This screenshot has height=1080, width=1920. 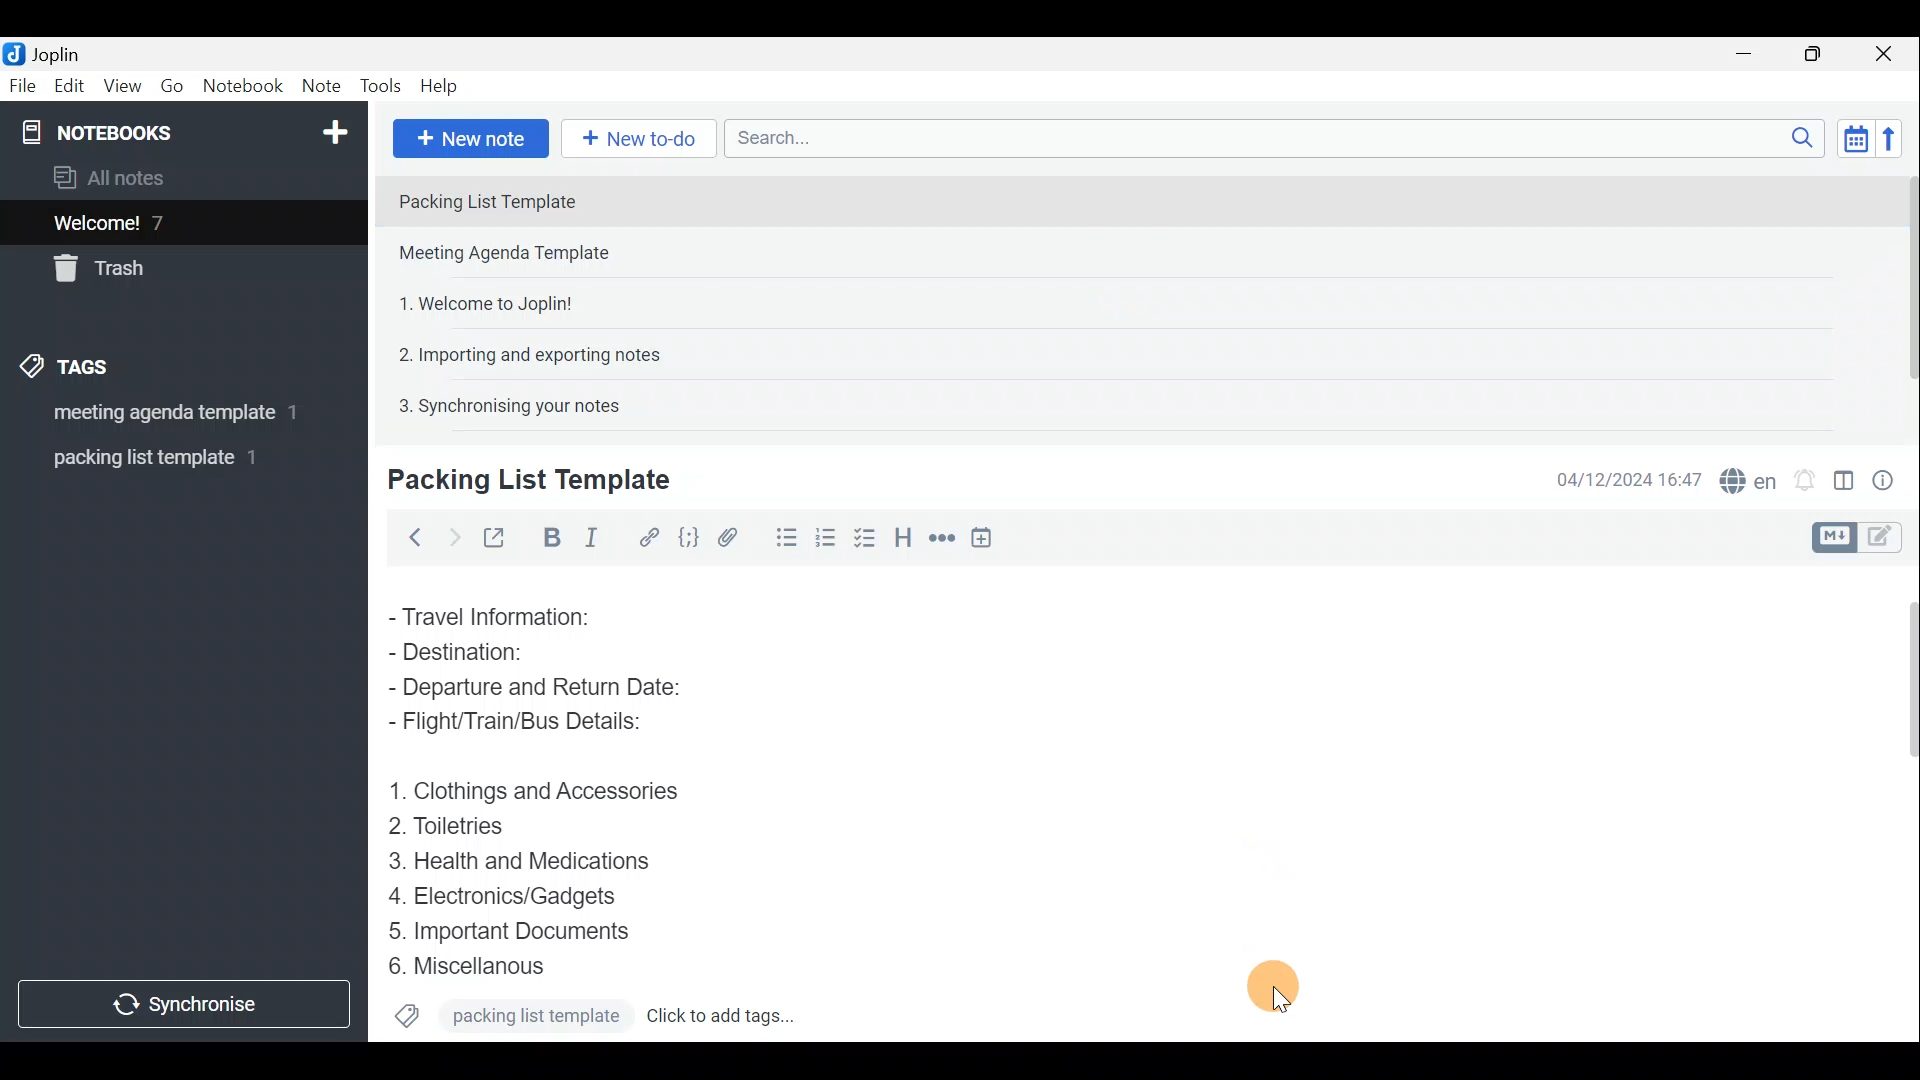 What do you see at coordinates (181, 130) in the screenshot?
I see `Notebook` at bounding box center [181, 130].